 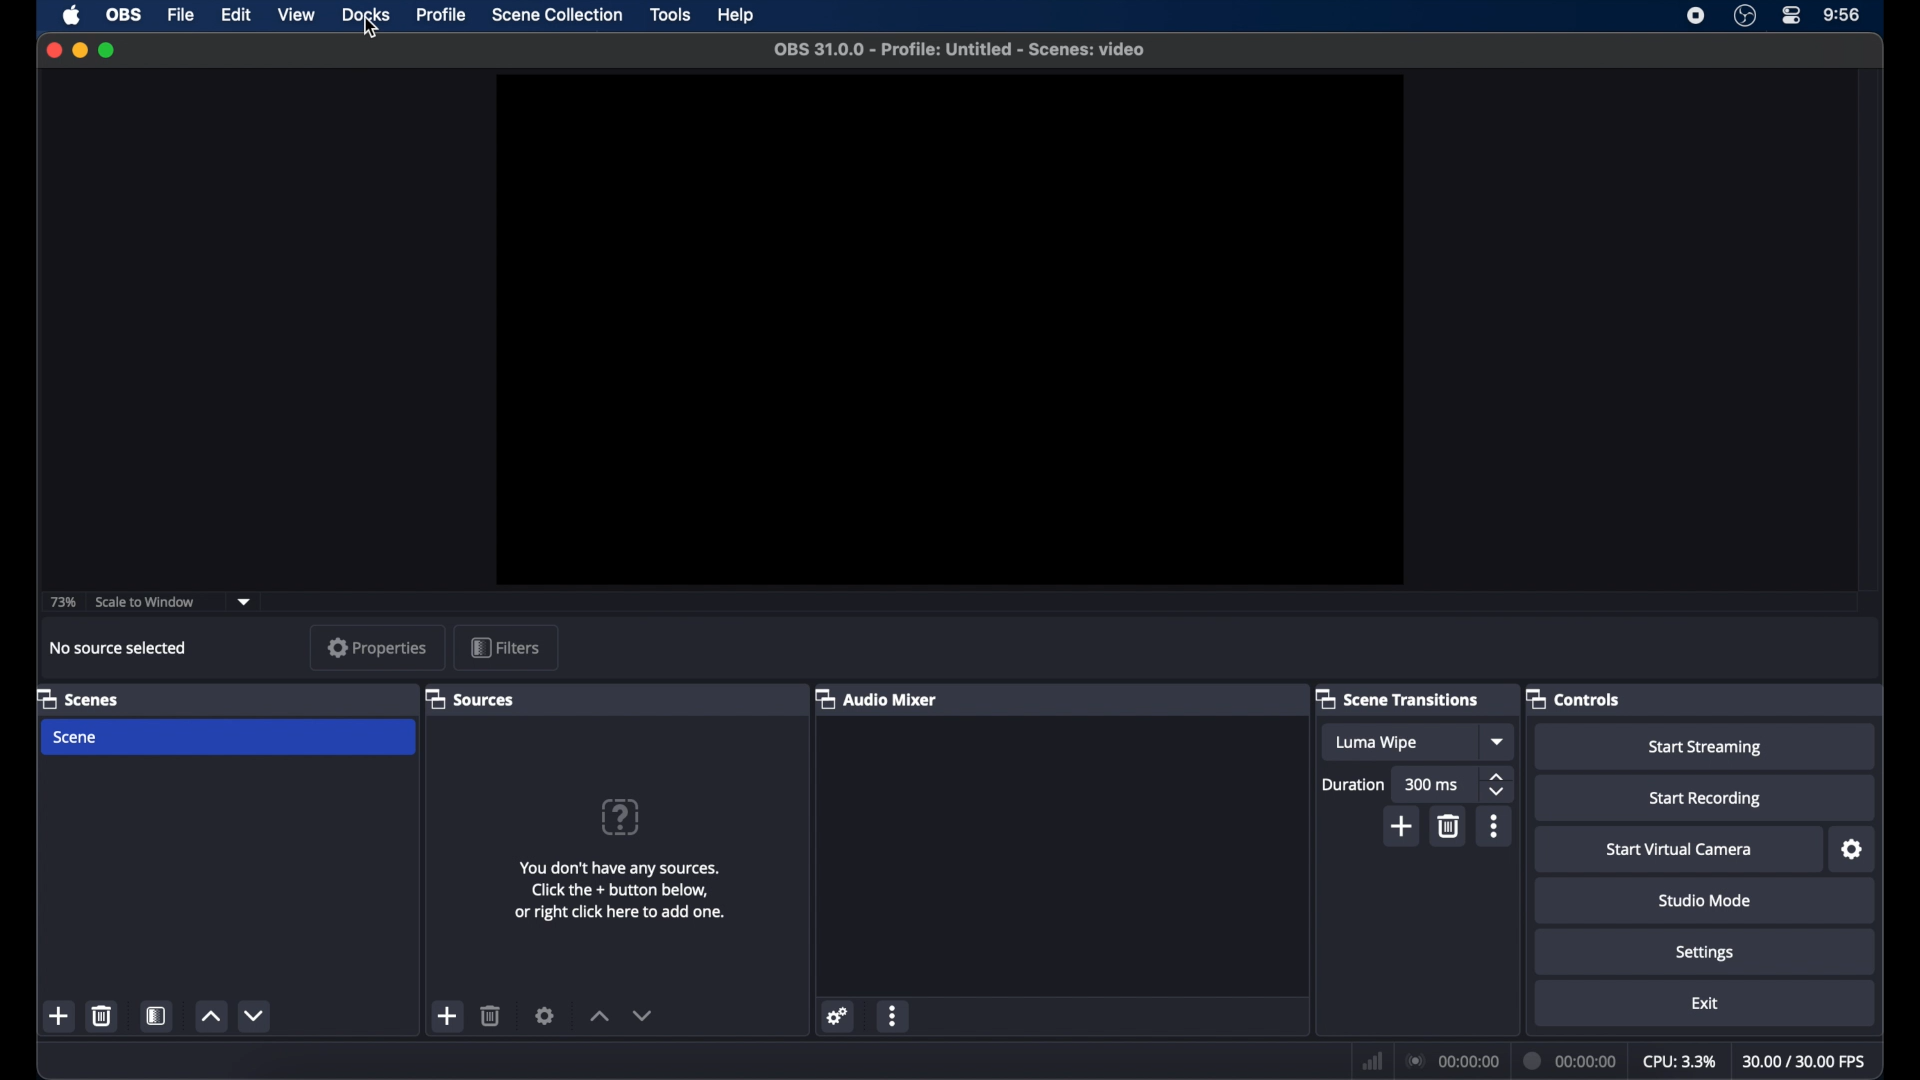 What do you see at coordinates (1745, 16) in the screenshot?
I see `obs studio` at bounding box center [1745, 16].